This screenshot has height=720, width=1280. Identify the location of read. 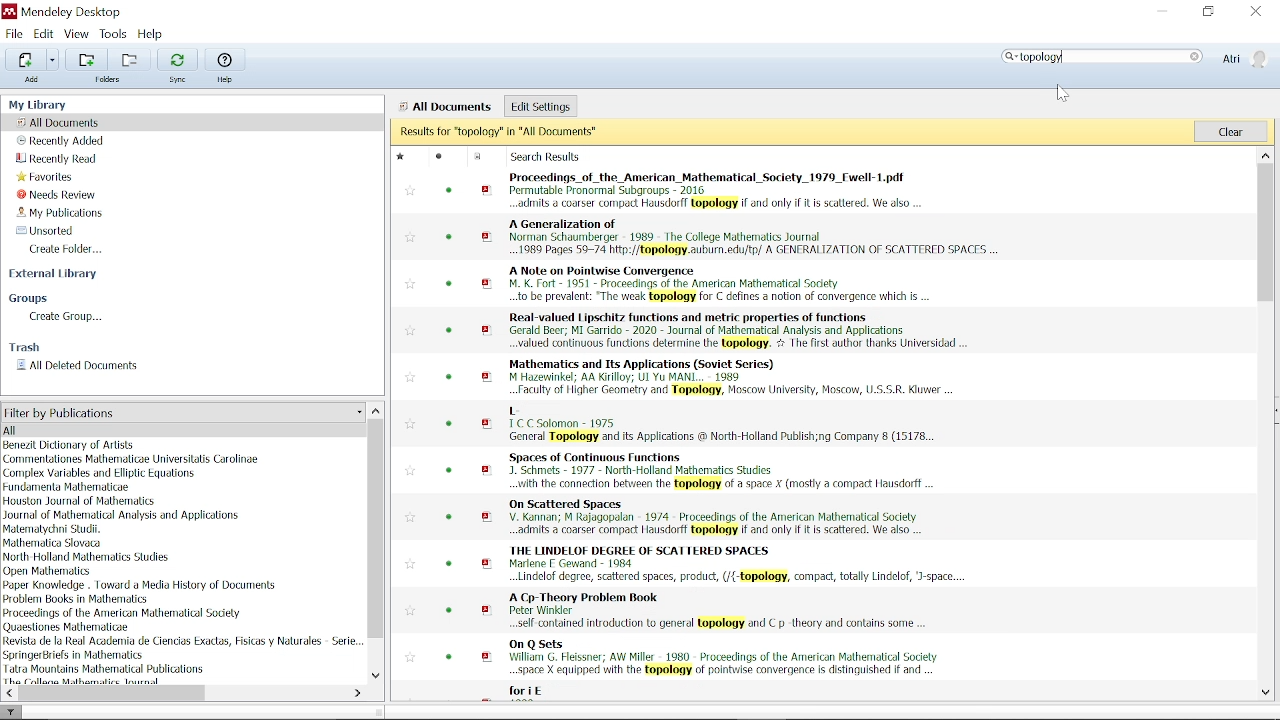
(450, 193).